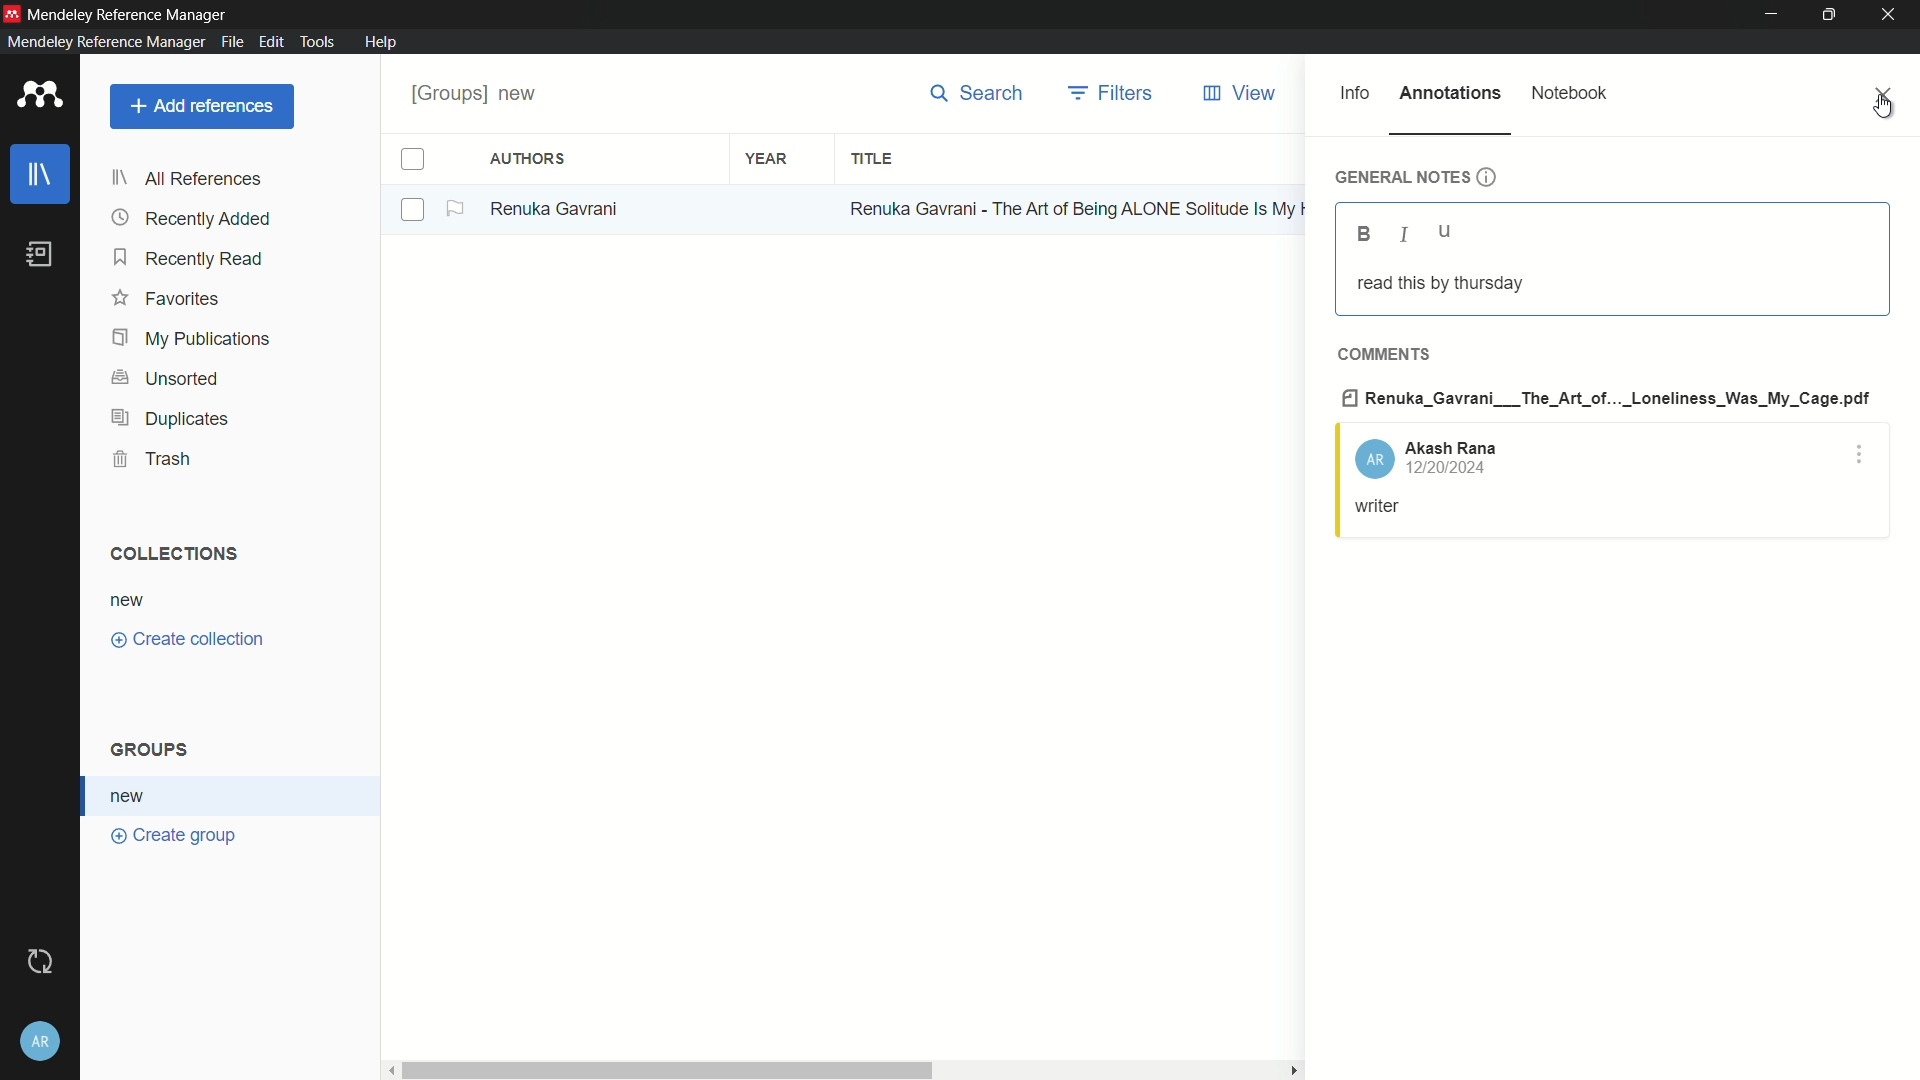  What do you see at coordinates (873, 159) in the screenshot?
I see `title` at bounding box center [873, 159].